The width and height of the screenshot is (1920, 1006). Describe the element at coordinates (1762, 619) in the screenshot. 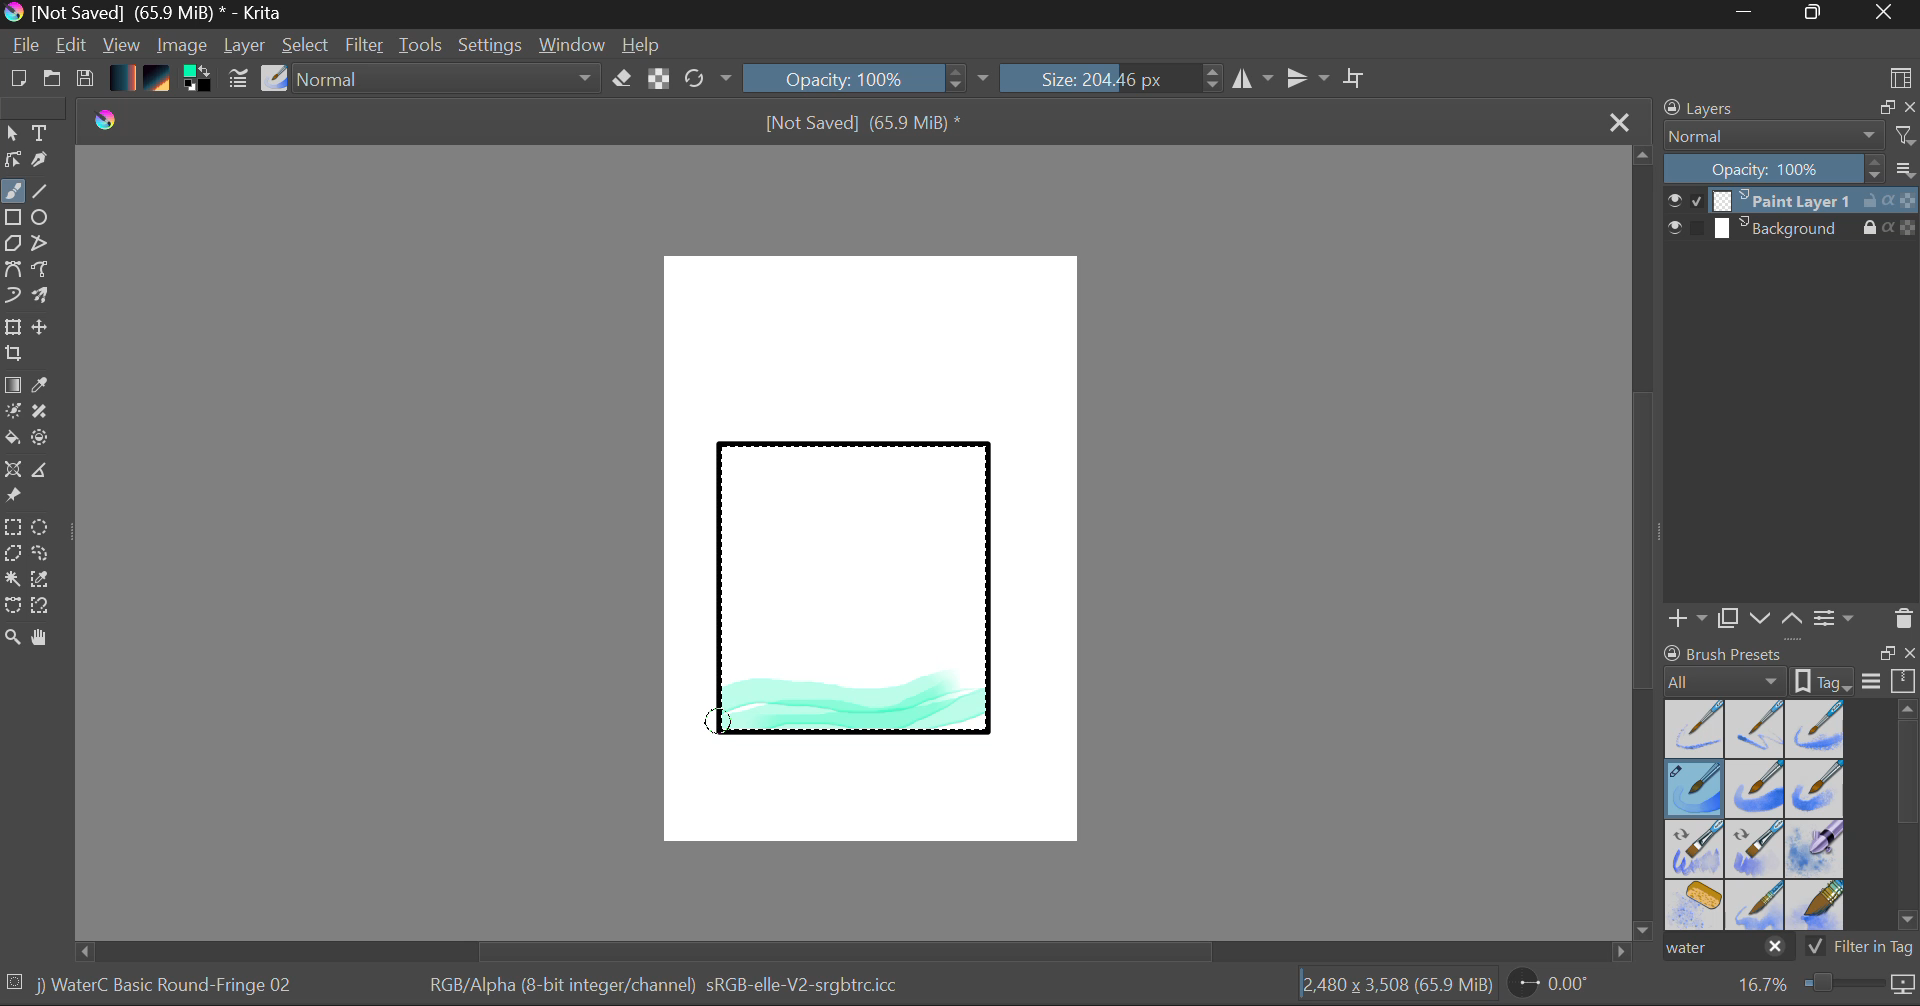

I see `Move Layer Down` at that location.